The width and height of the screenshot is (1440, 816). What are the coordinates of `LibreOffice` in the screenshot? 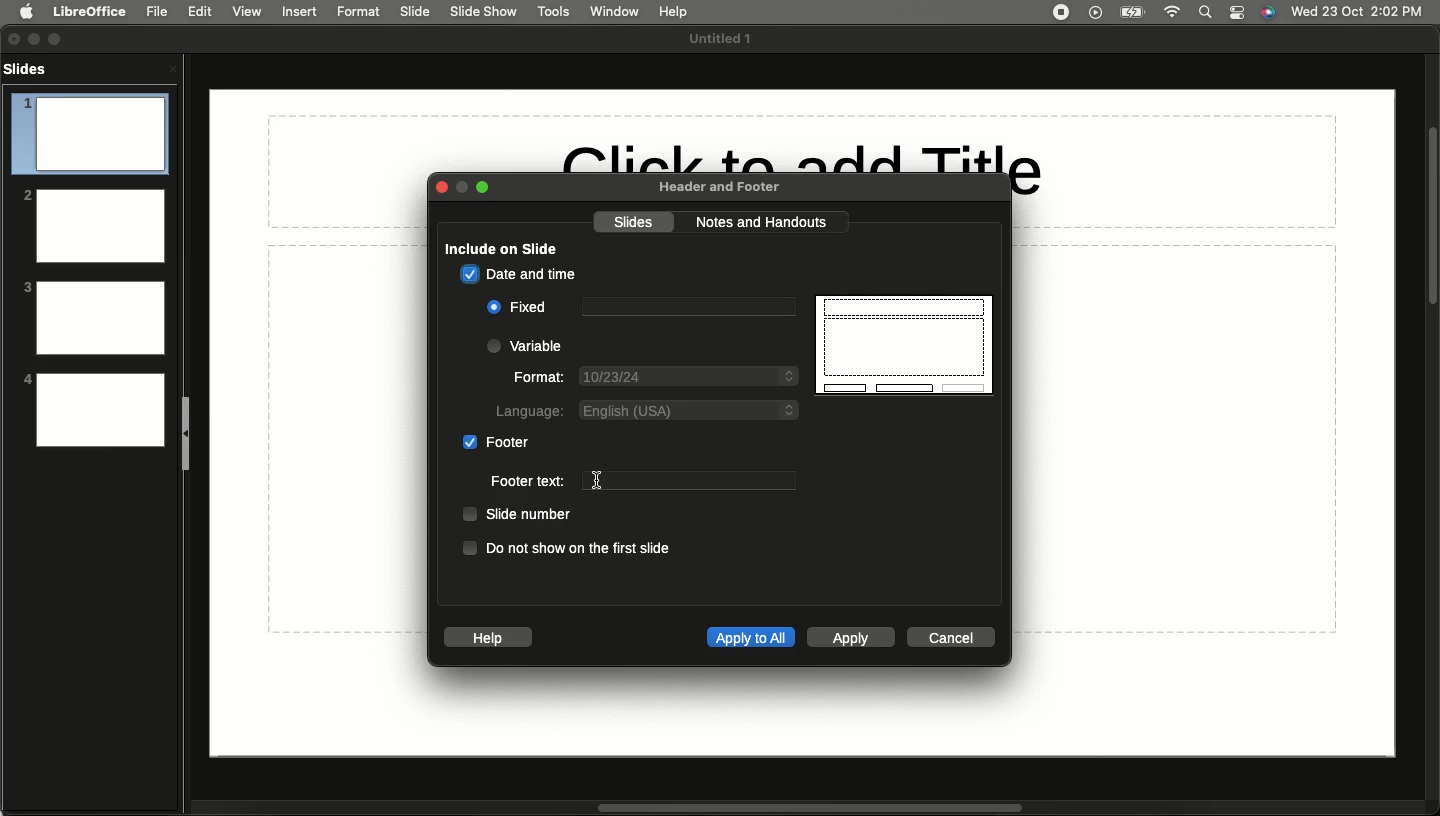 It's located at (88, 11).